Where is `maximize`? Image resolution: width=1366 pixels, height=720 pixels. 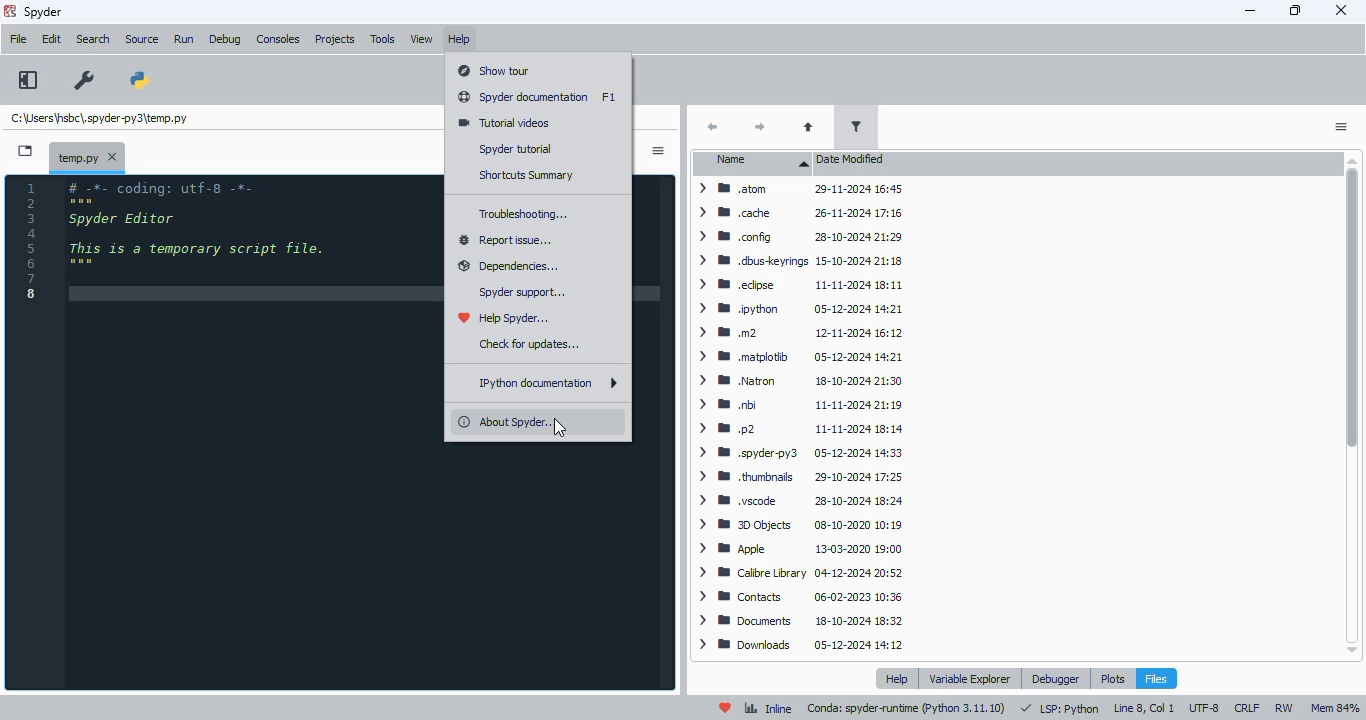
maximize is located at coordinates (1296, 11).